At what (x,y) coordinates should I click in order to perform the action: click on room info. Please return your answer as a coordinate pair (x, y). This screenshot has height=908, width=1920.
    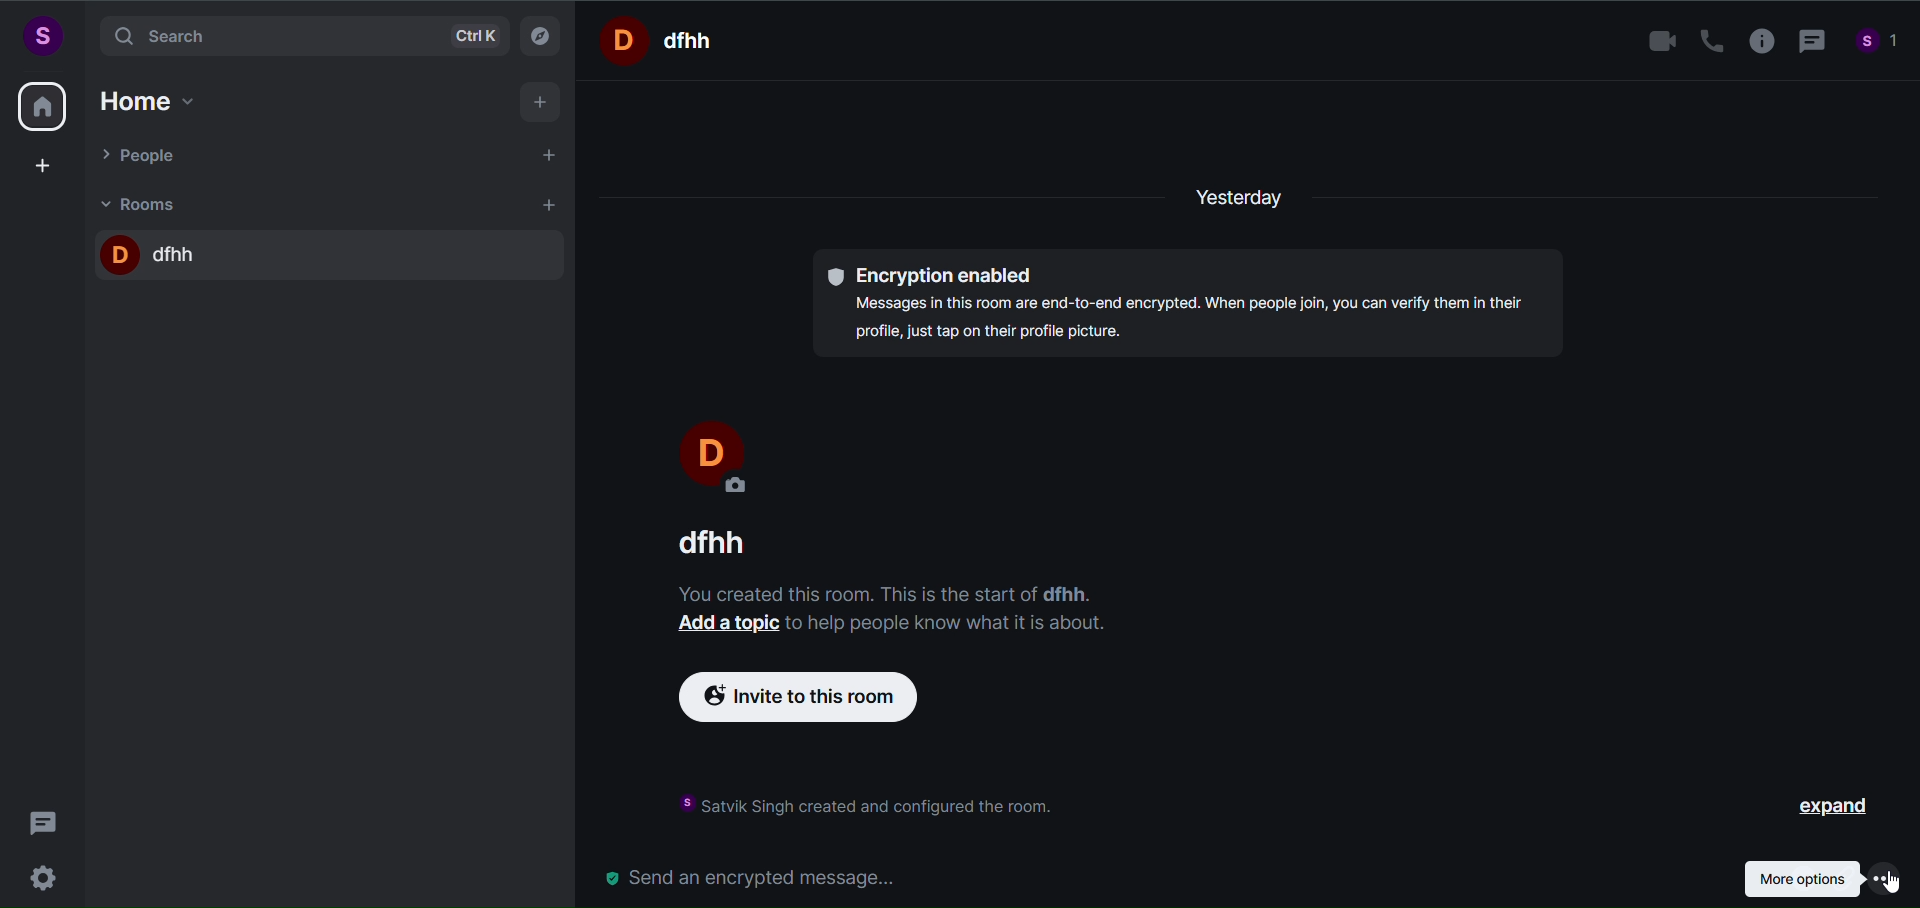
    Looking at the image, I should click on (1755, 42).